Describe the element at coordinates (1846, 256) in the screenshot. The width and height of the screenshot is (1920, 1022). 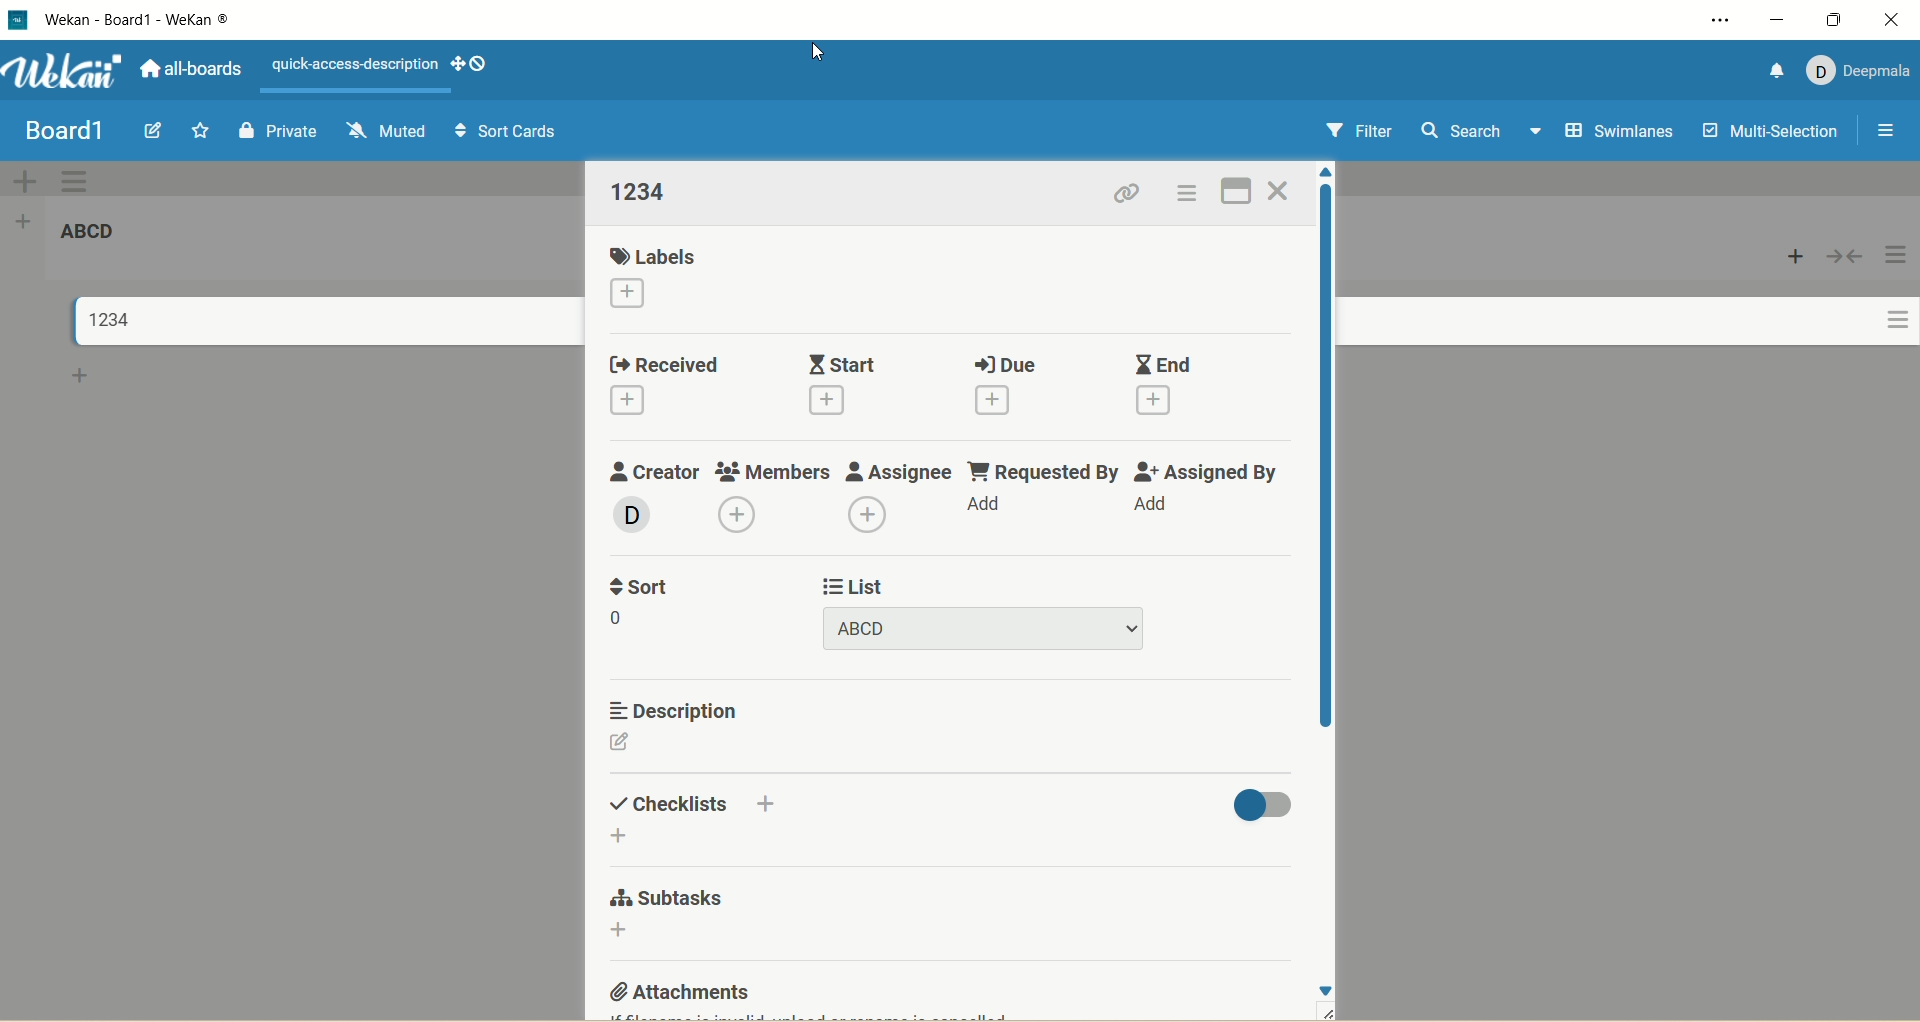
I see `collapse` at that location.